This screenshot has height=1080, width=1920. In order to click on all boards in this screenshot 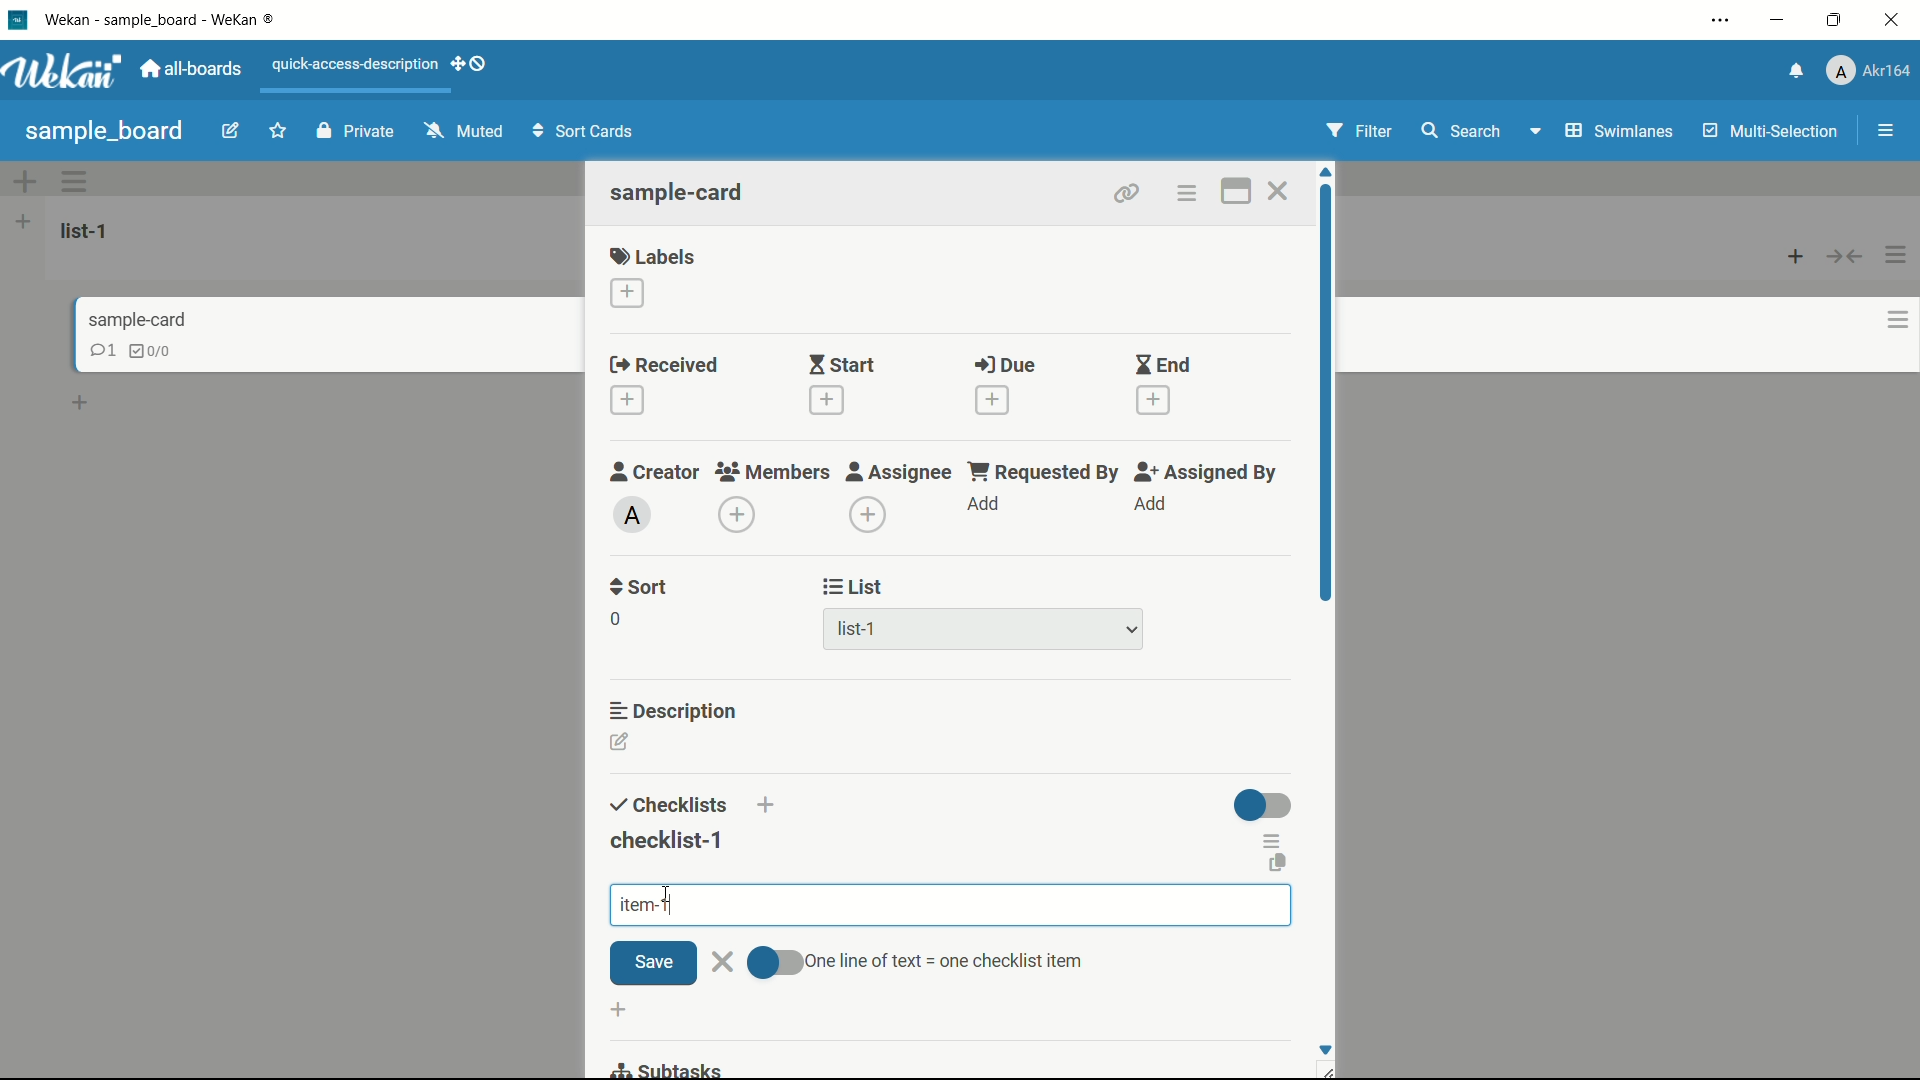, I will do `click(194, 69)`.